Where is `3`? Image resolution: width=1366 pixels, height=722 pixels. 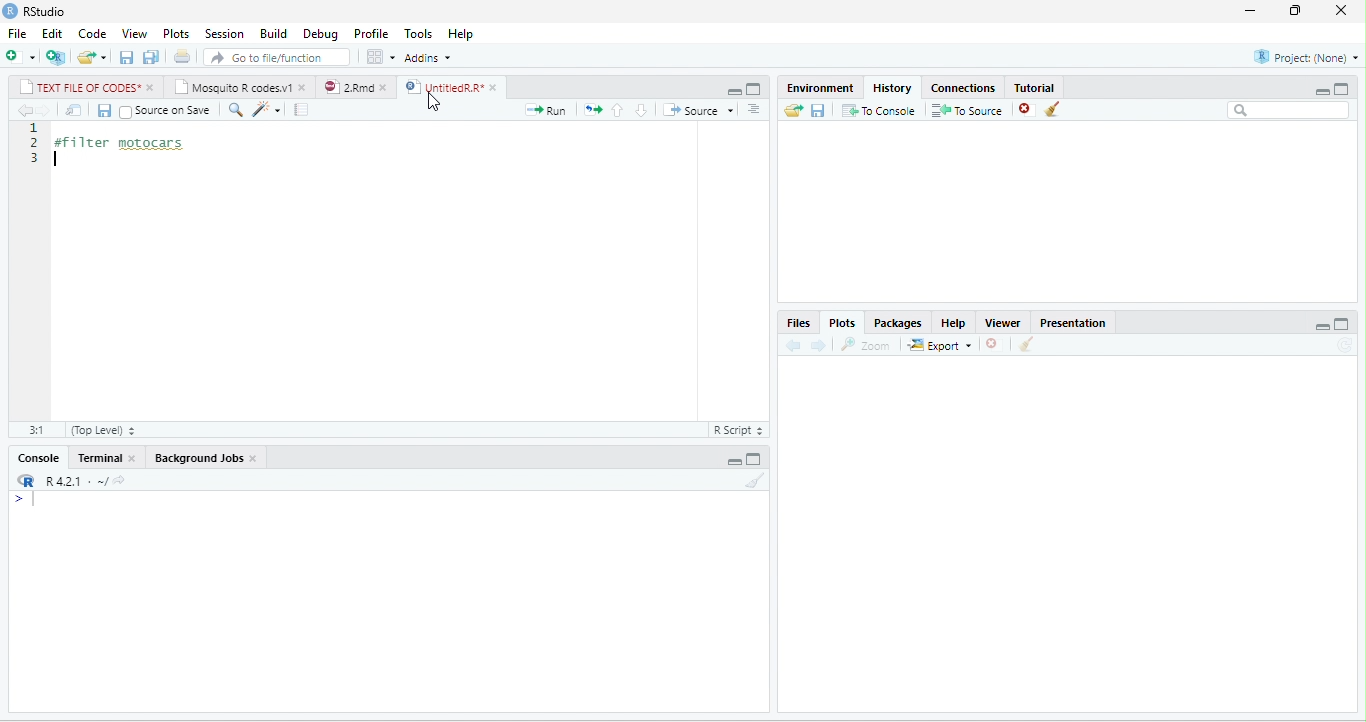
3 is located at coordinates (36, 158).